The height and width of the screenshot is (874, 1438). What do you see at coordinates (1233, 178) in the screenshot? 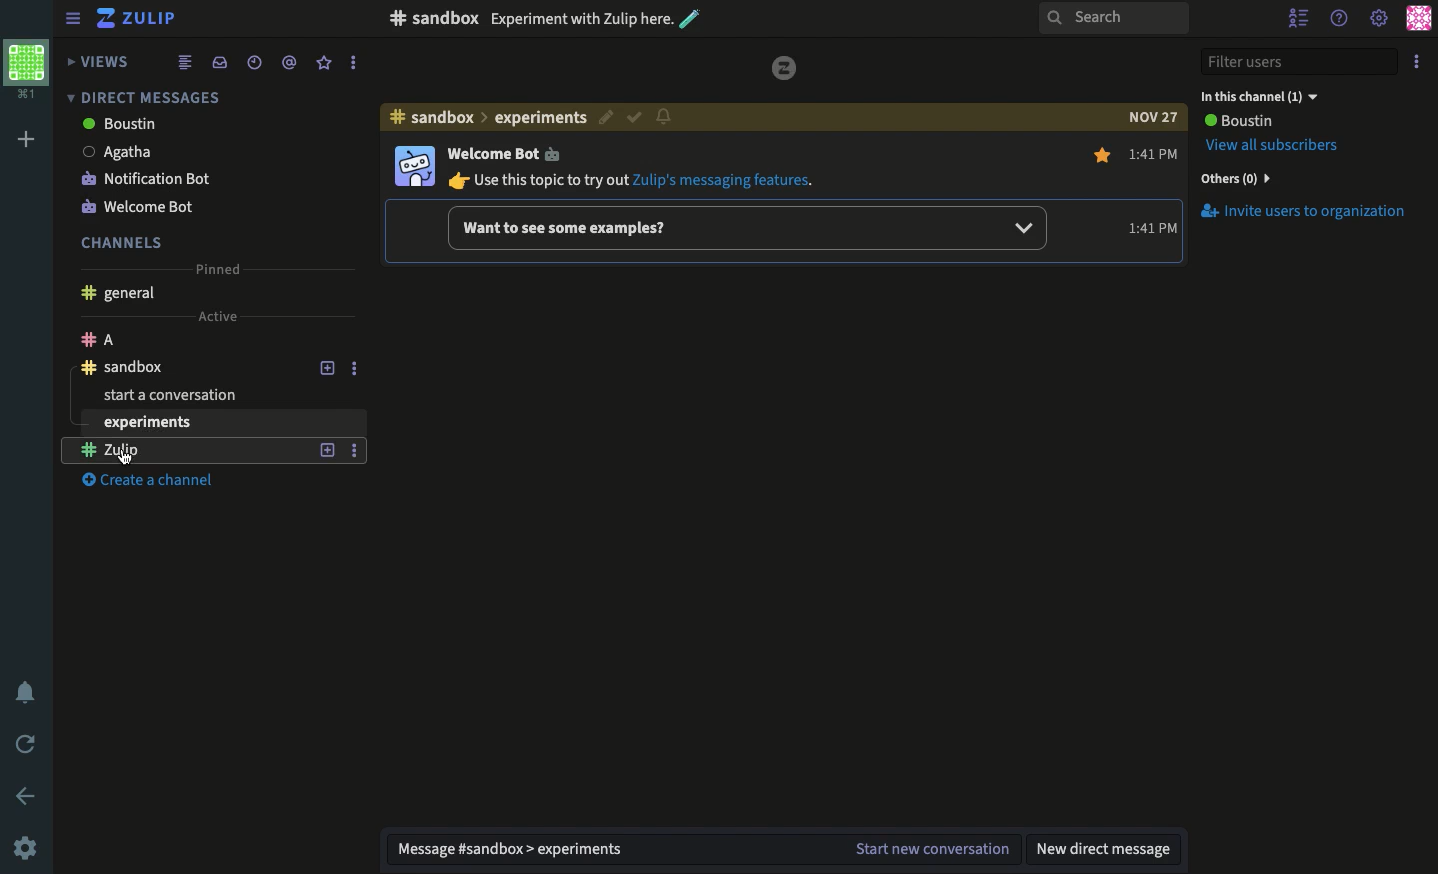
I see `Others` at bounding box center [1233, 178].